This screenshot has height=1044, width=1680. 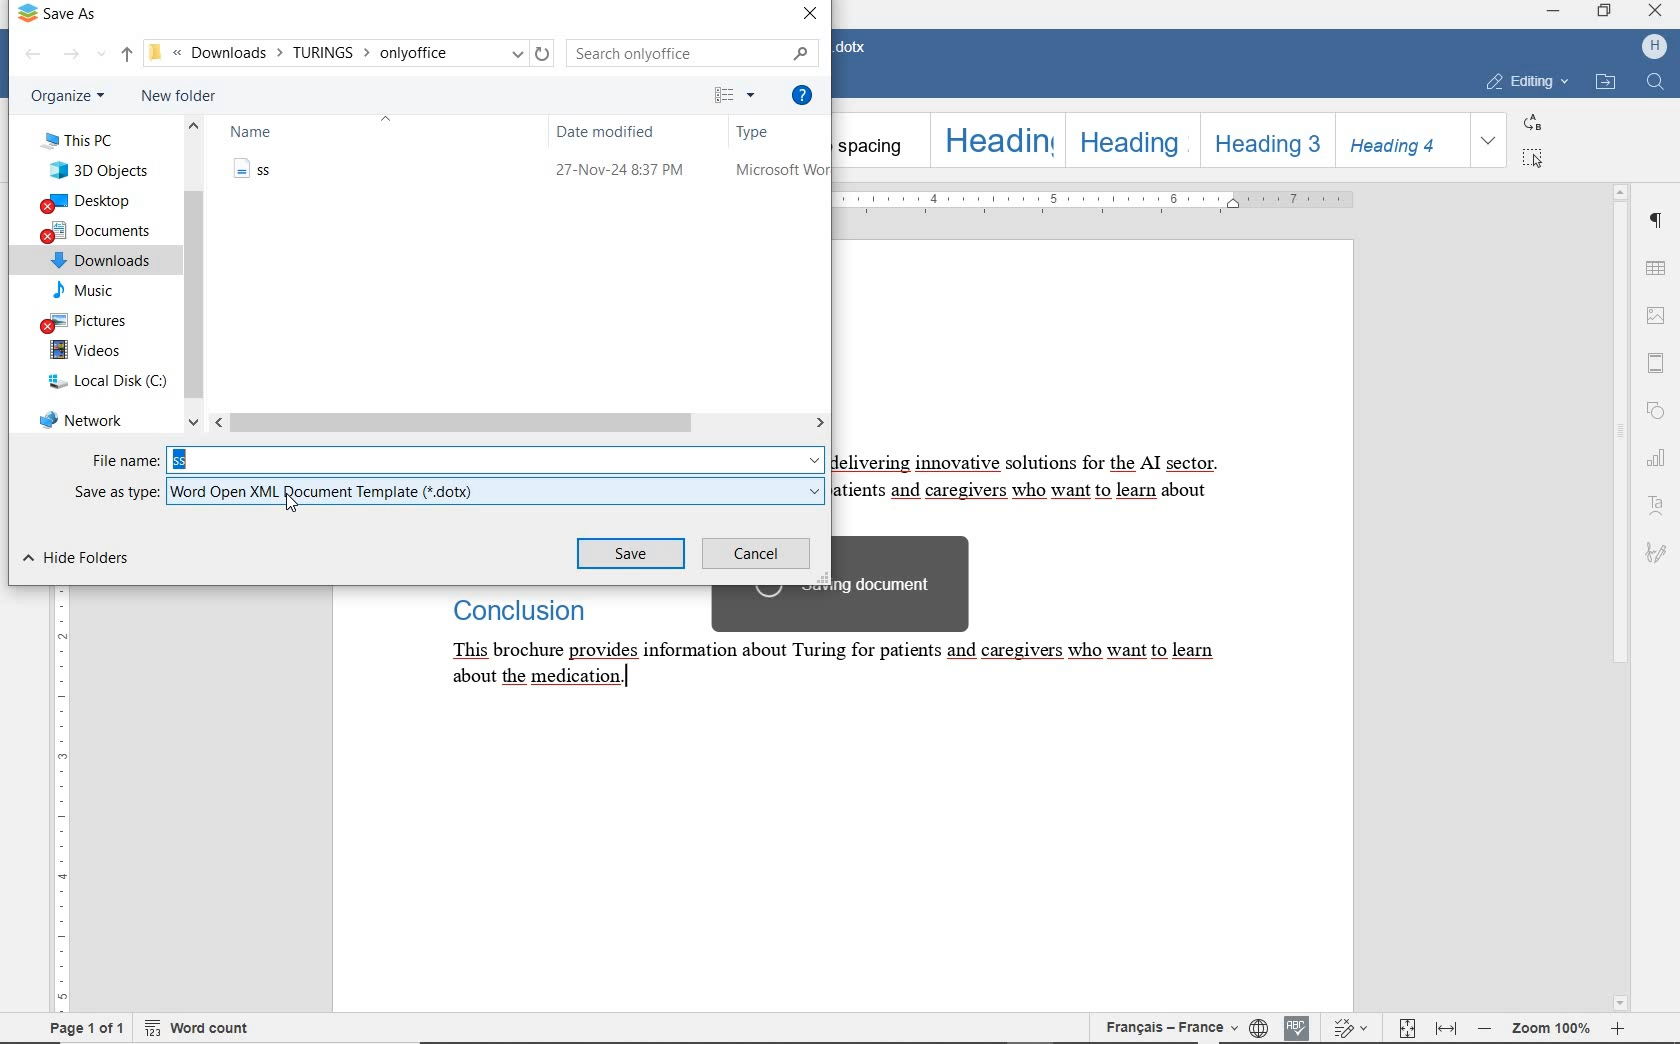 What do you see at coordinates (180, 98) in the screenshot?
I see `NEW FOLDER` at bounding box center [180, 98].